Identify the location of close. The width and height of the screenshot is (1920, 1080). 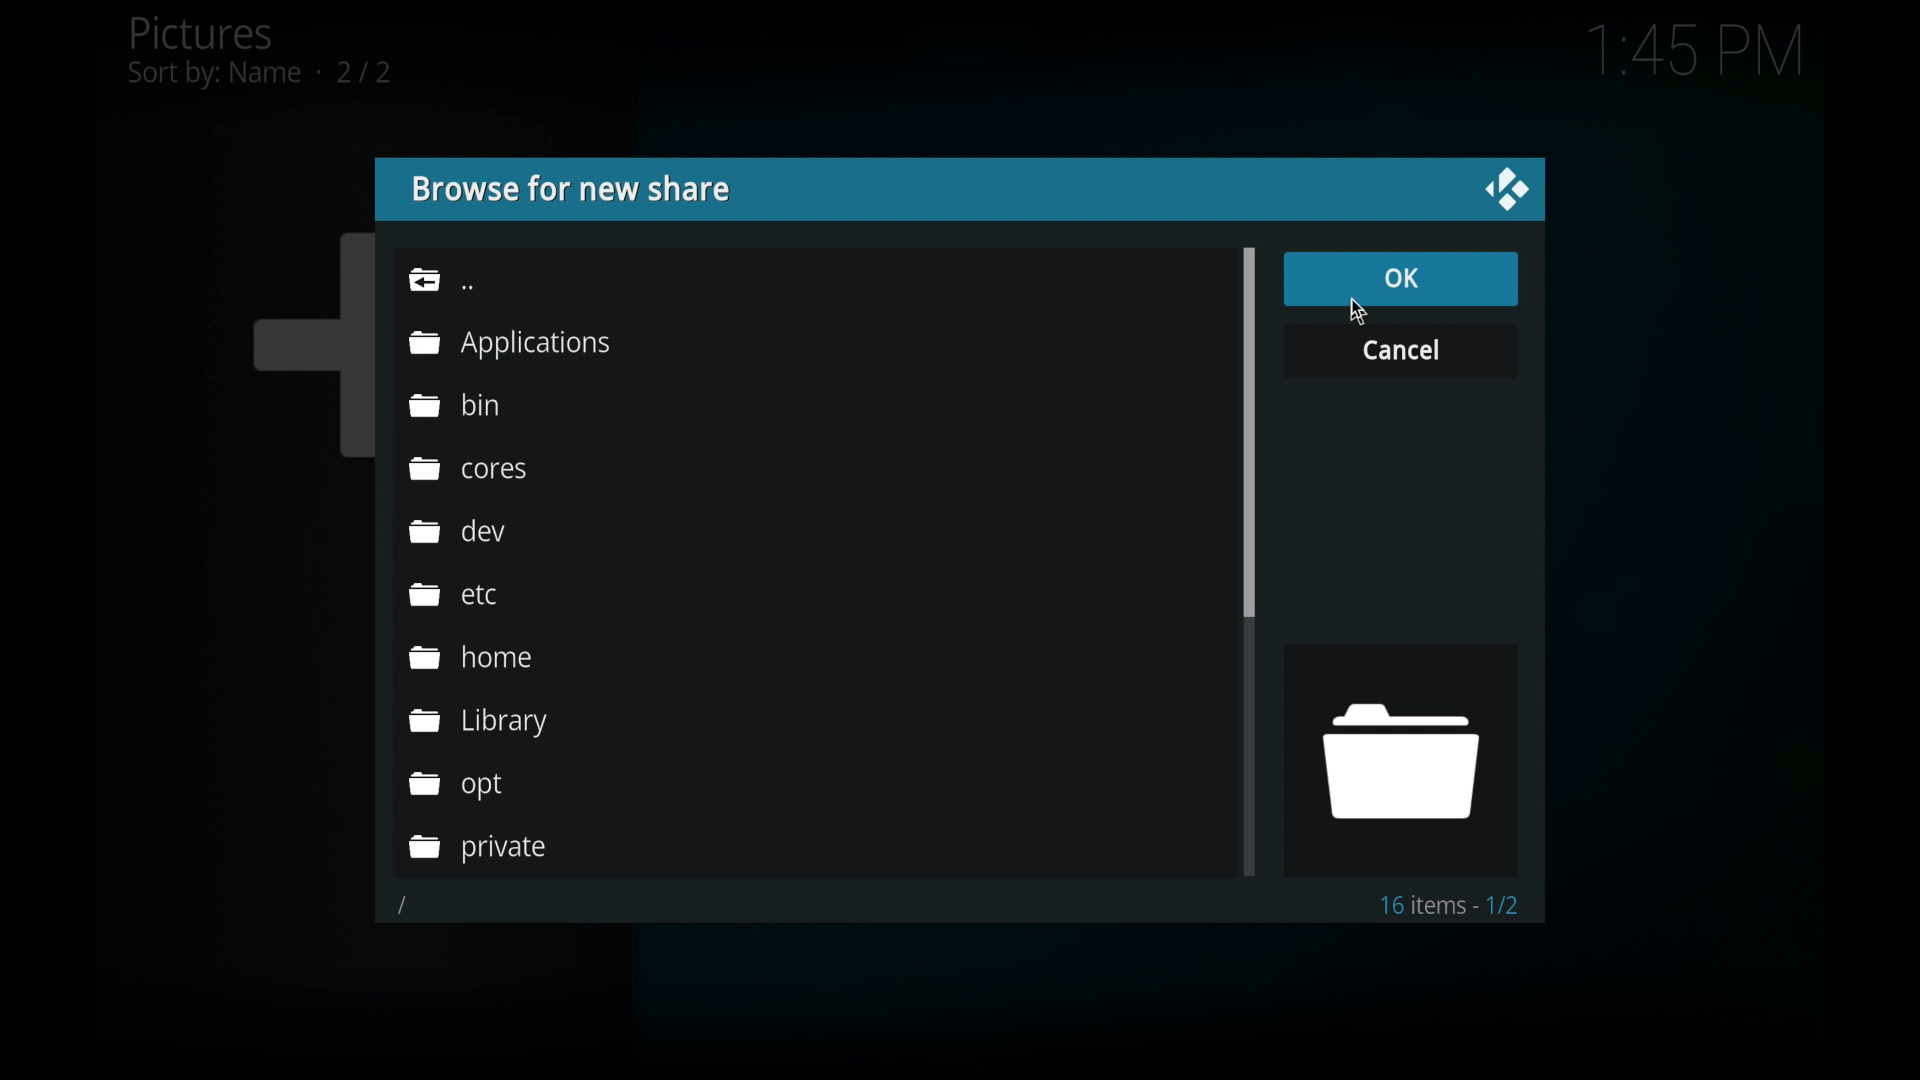
(1506, 188).